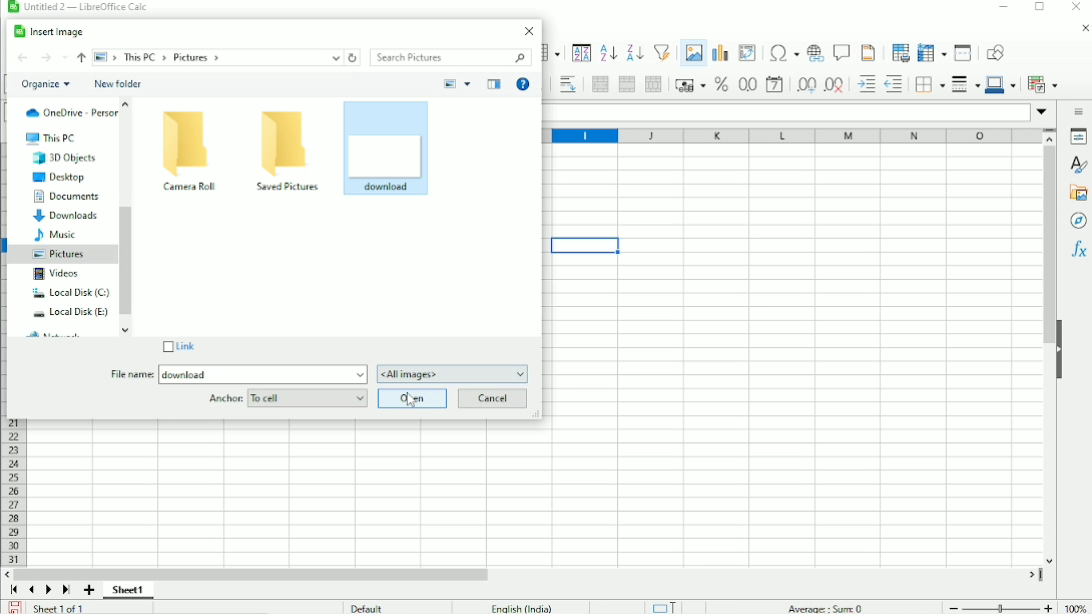 The image size is (1092, 614). What do you see at coordinates (1002, 86) in the screenshot?
I see `Border color` at bounding box center [1002, 86].